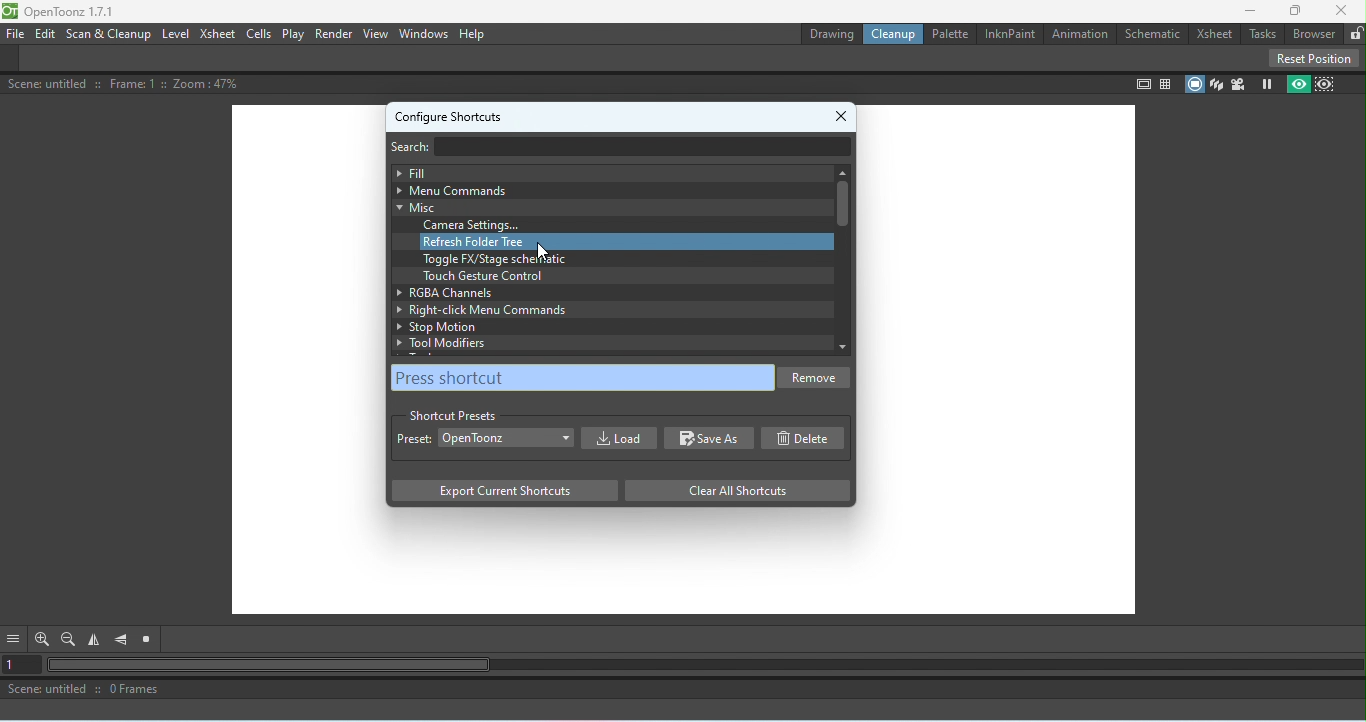 The width and height of the screenshot is (1366, 722). What do you see at coordinates (1326, 84) in the screenshot?
I see `Sub-camera preview` at bounding box center [1326, 84].